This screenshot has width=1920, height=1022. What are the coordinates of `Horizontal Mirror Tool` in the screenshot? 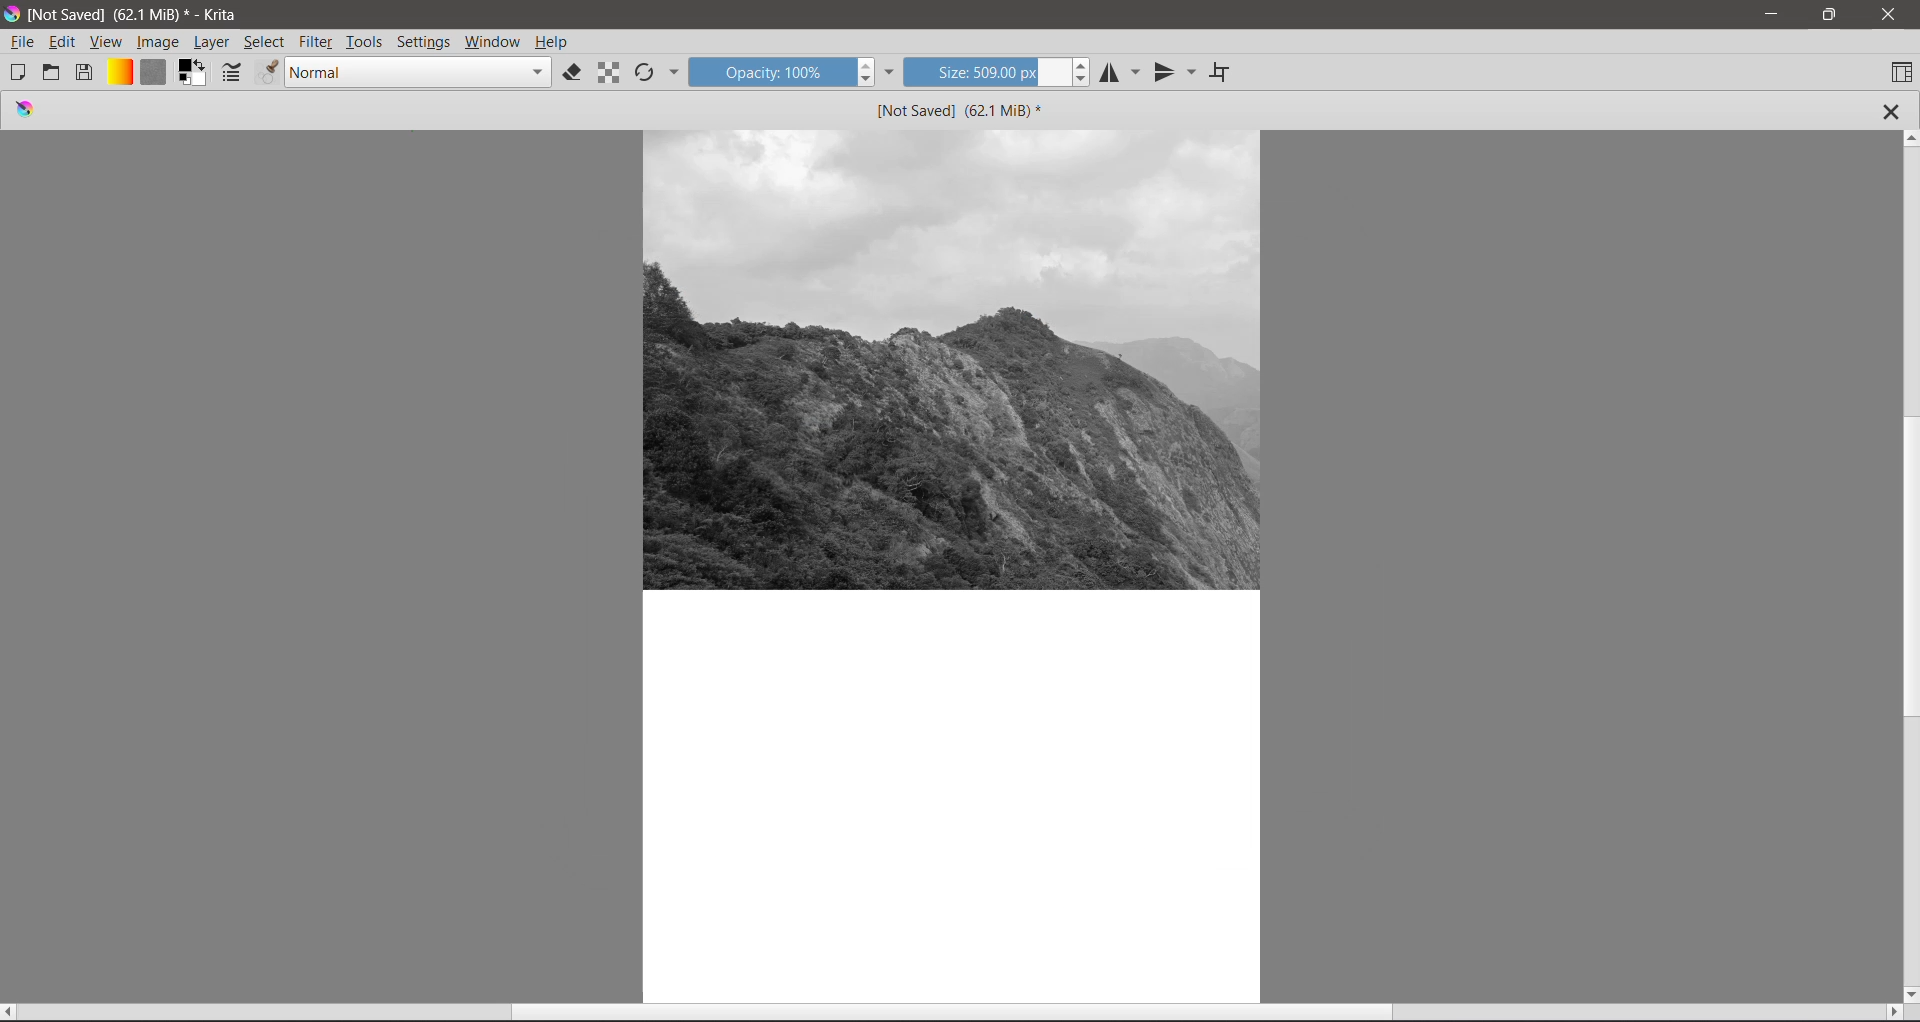 It's located at (1120, 74).